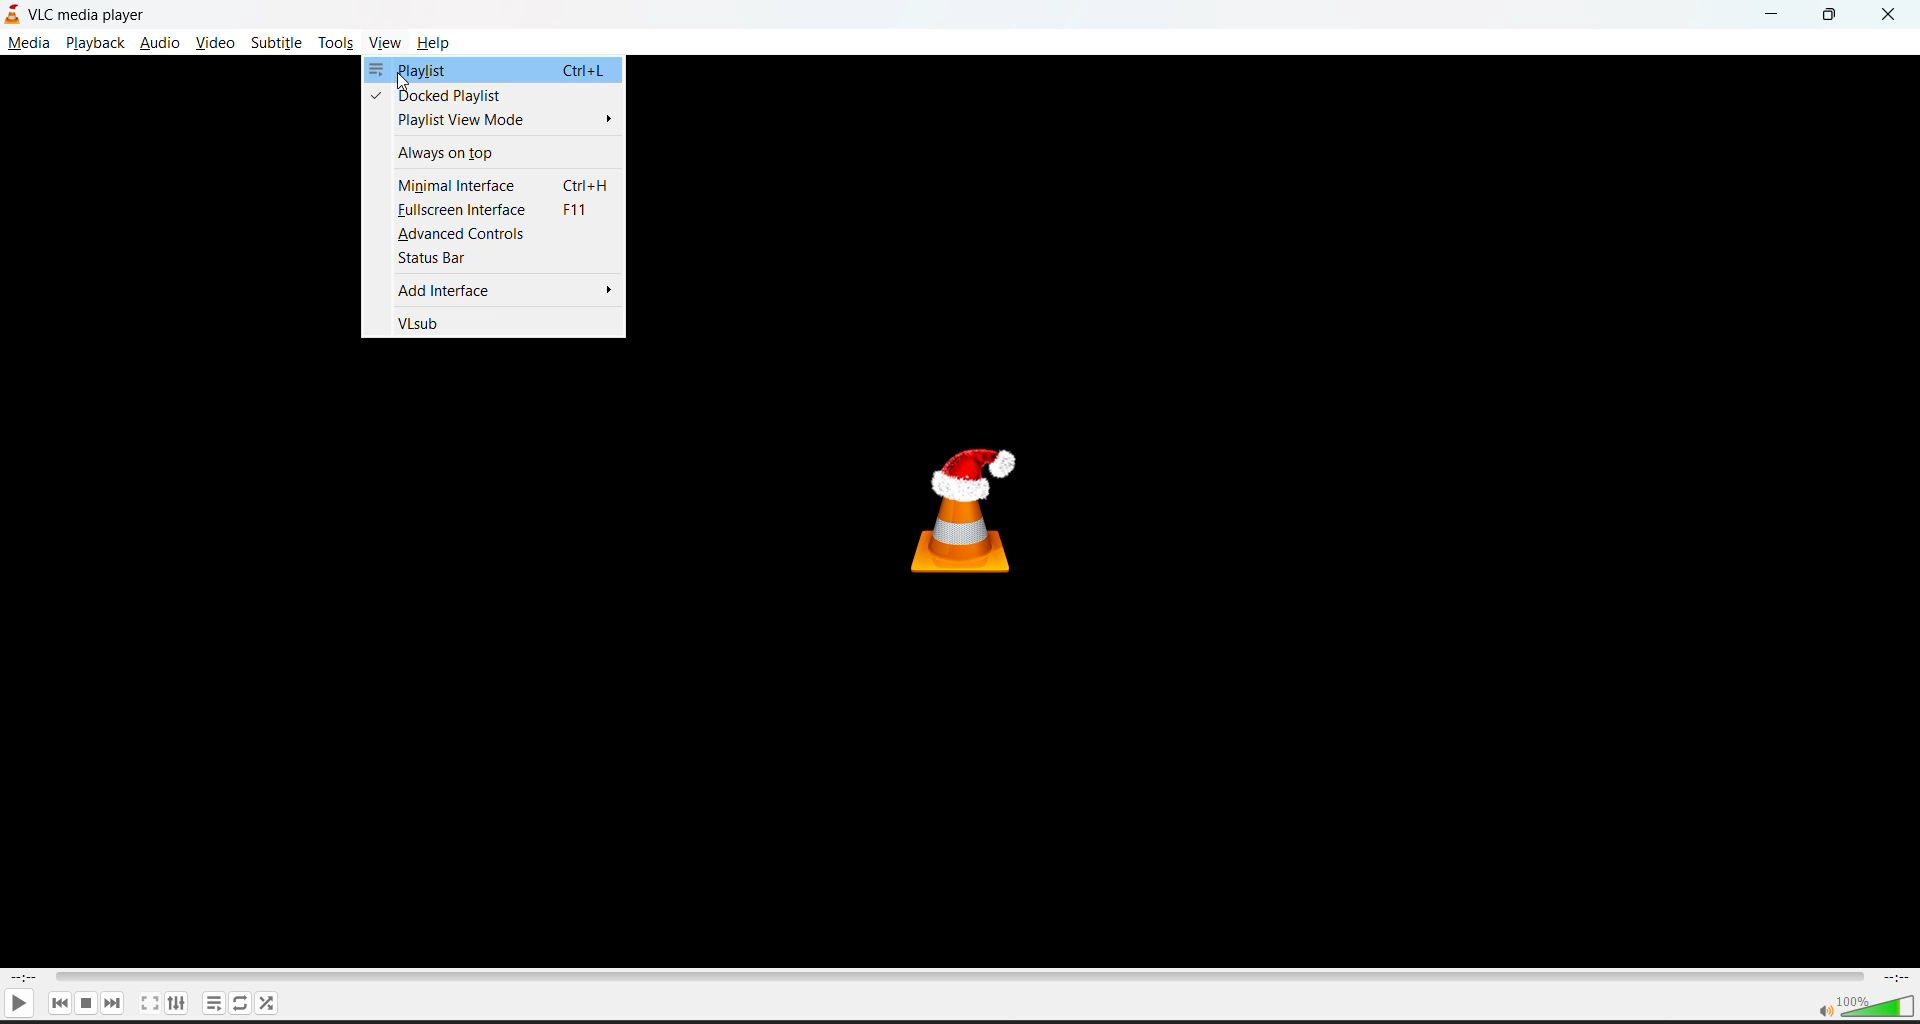 The image size is (1920, 1024). I want to click on track slider, so click(958, 979).